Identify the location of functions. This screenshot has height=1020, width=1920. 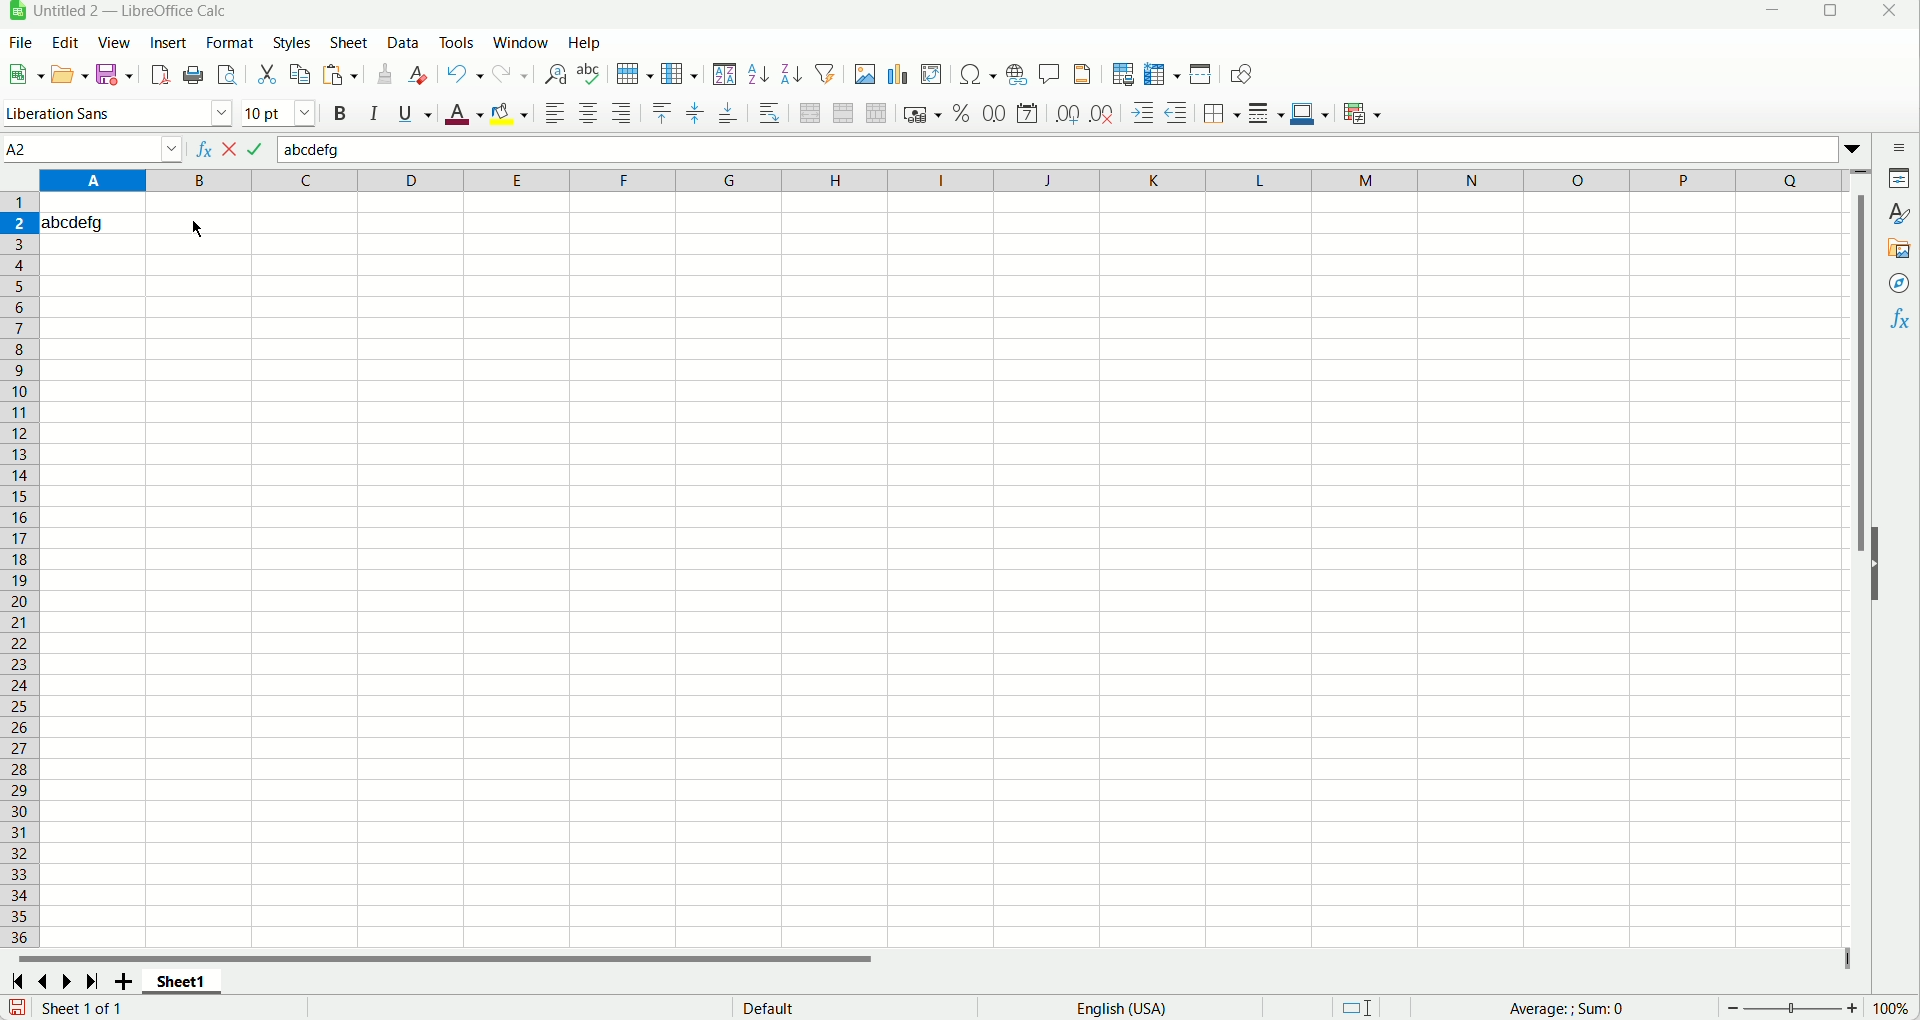
(1900, 321).